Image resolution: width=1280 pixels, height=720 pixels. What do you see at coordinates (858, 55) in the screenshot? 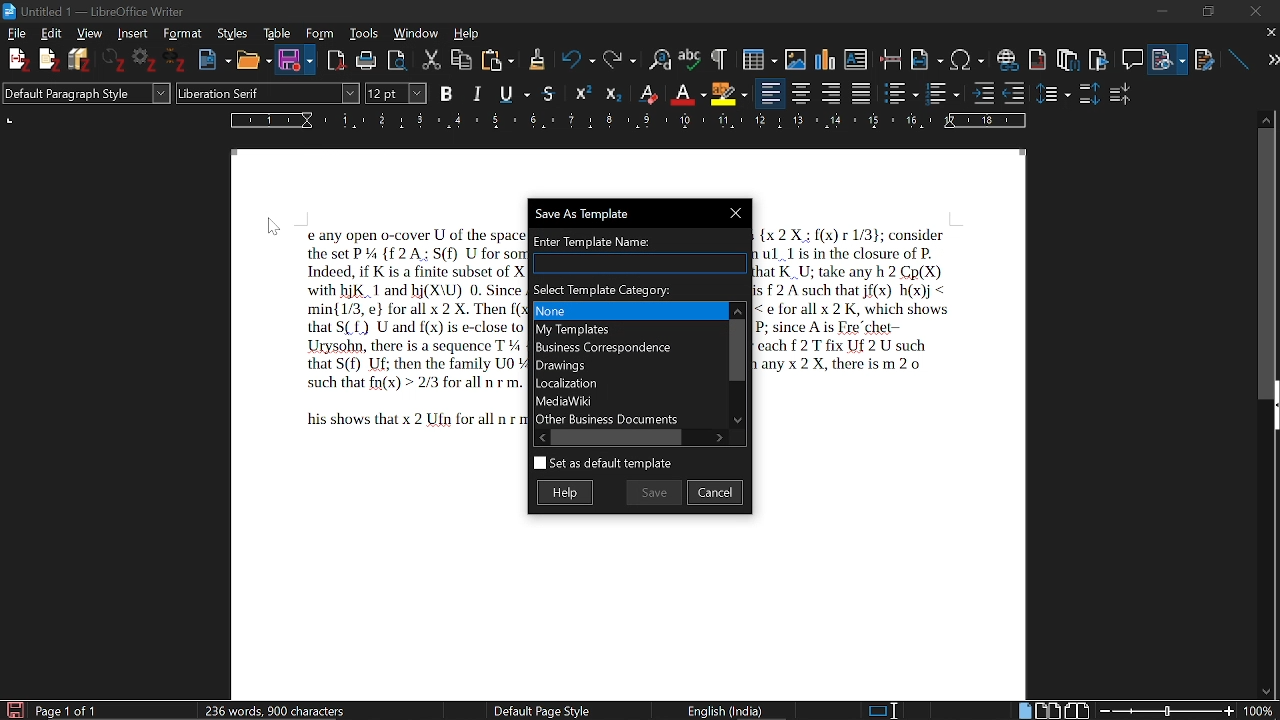
I see `Insert text` at bounding box center [858, 55].